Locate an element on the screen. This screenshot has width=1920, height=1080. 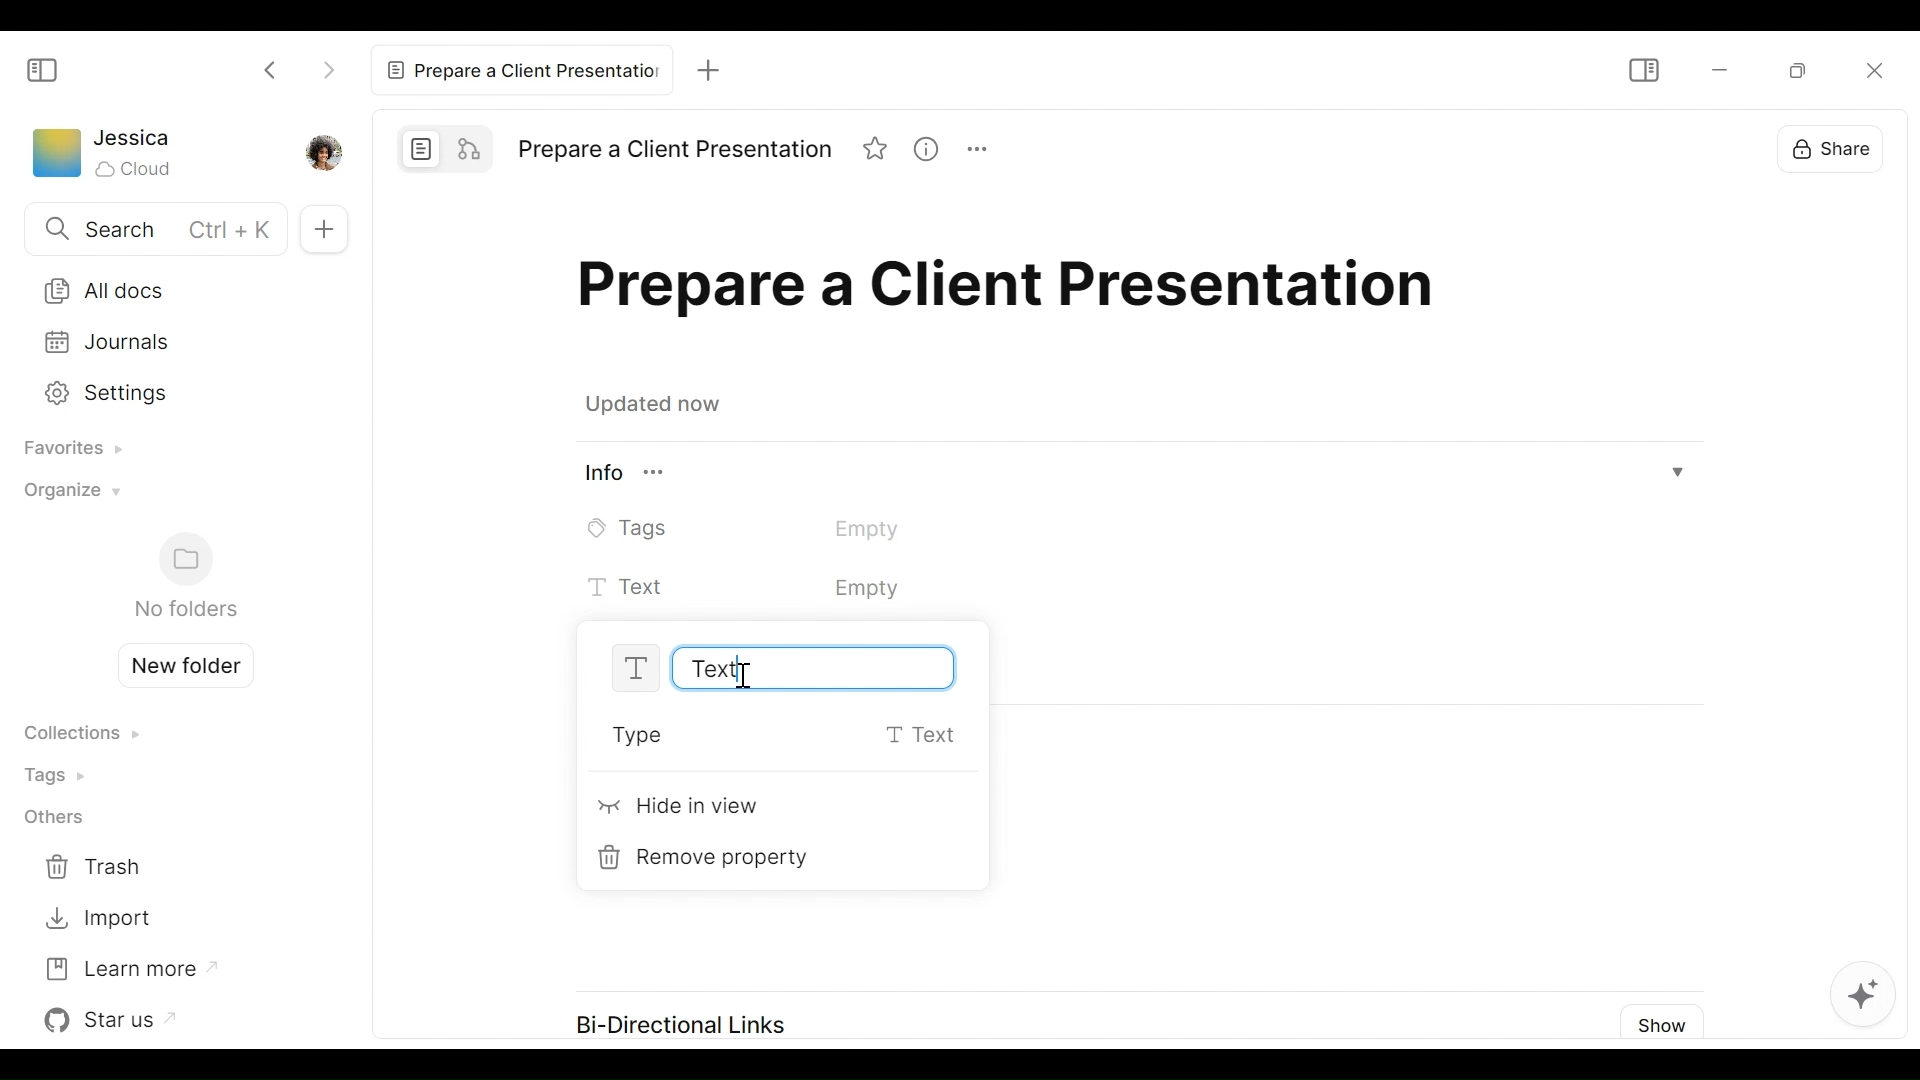
Workspace is located at coordinates (55, 157).